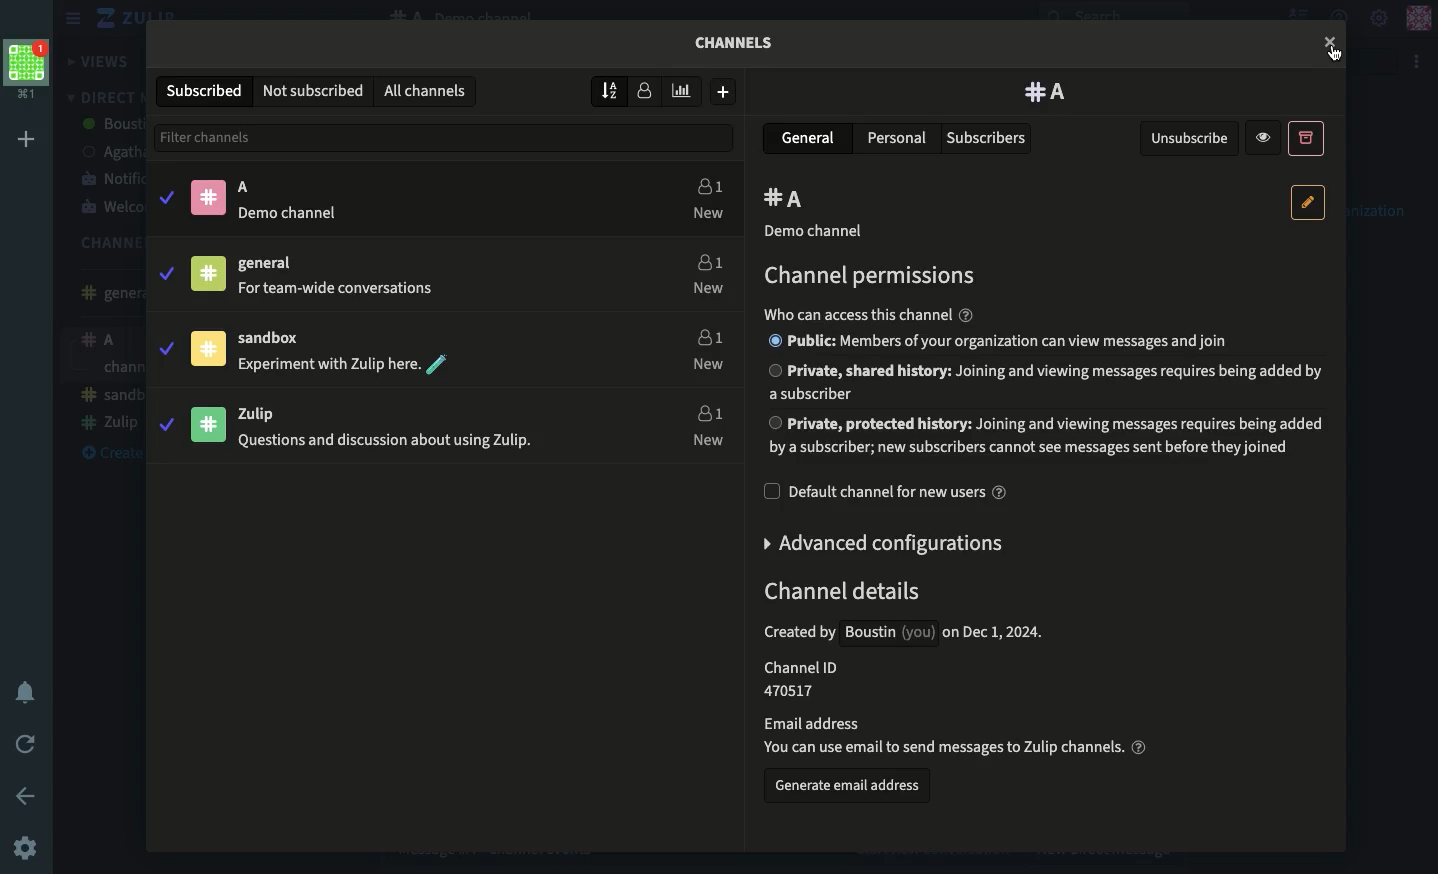 Image resolution: width=1438 pixels, height=874 pixels. What do you see at coordinates (866, 277) in the screenshot?
I see `Channel permissions` at bounding box center [866, 277].